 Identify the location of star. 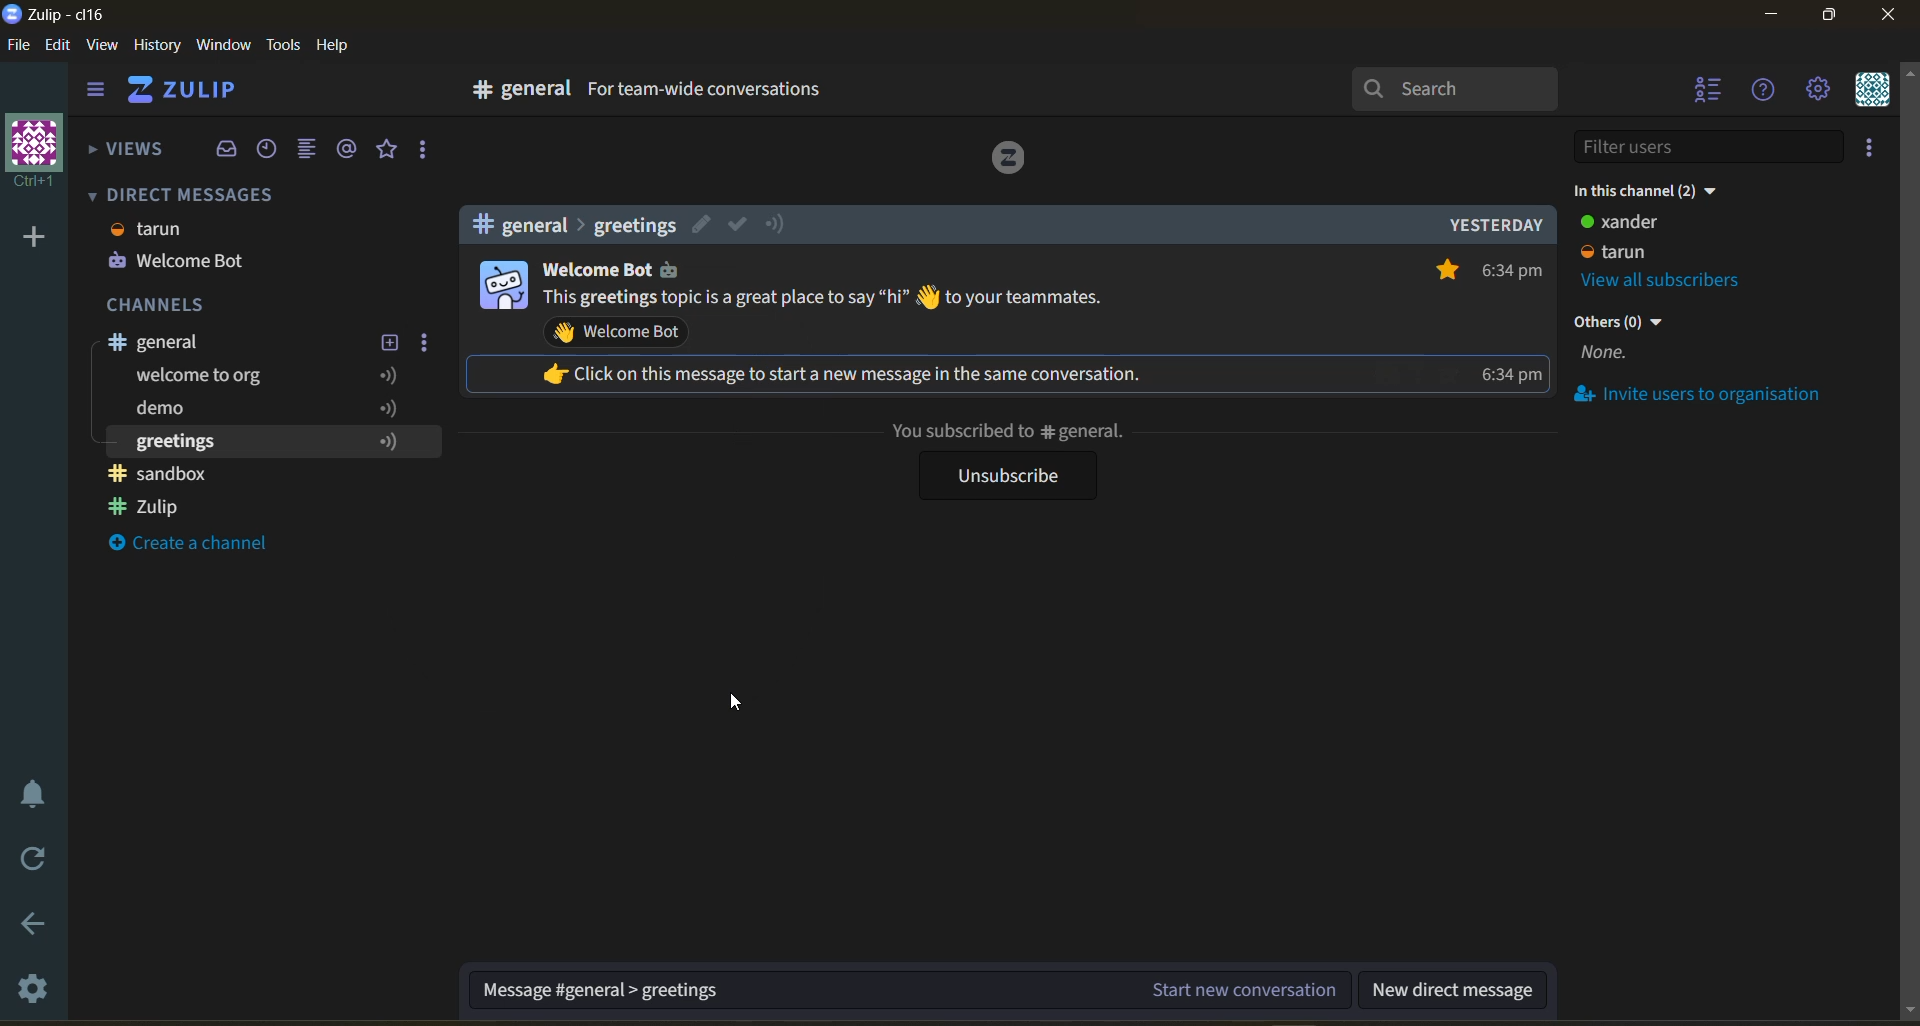
(1443, 268).